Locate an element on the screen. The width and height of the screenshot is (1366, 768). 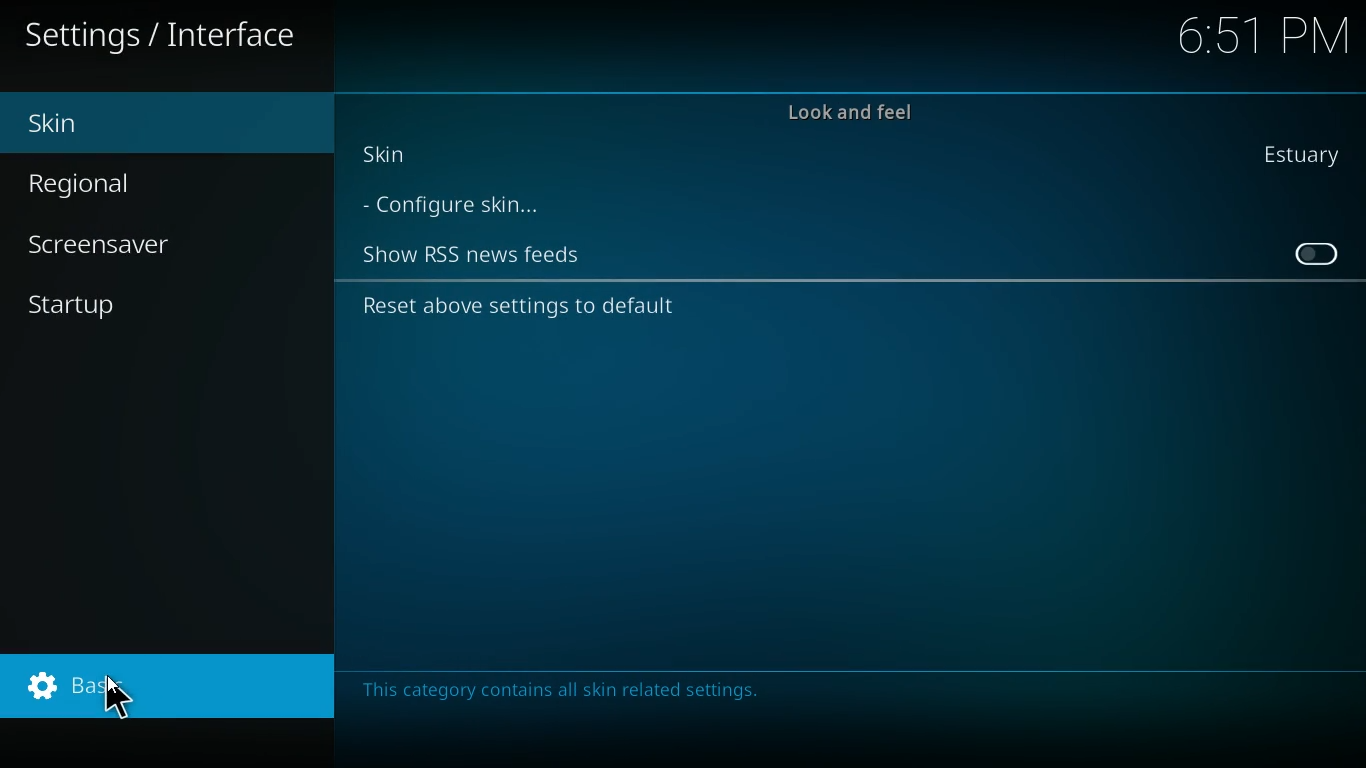
estuary is located at coordinates (1304, 154).